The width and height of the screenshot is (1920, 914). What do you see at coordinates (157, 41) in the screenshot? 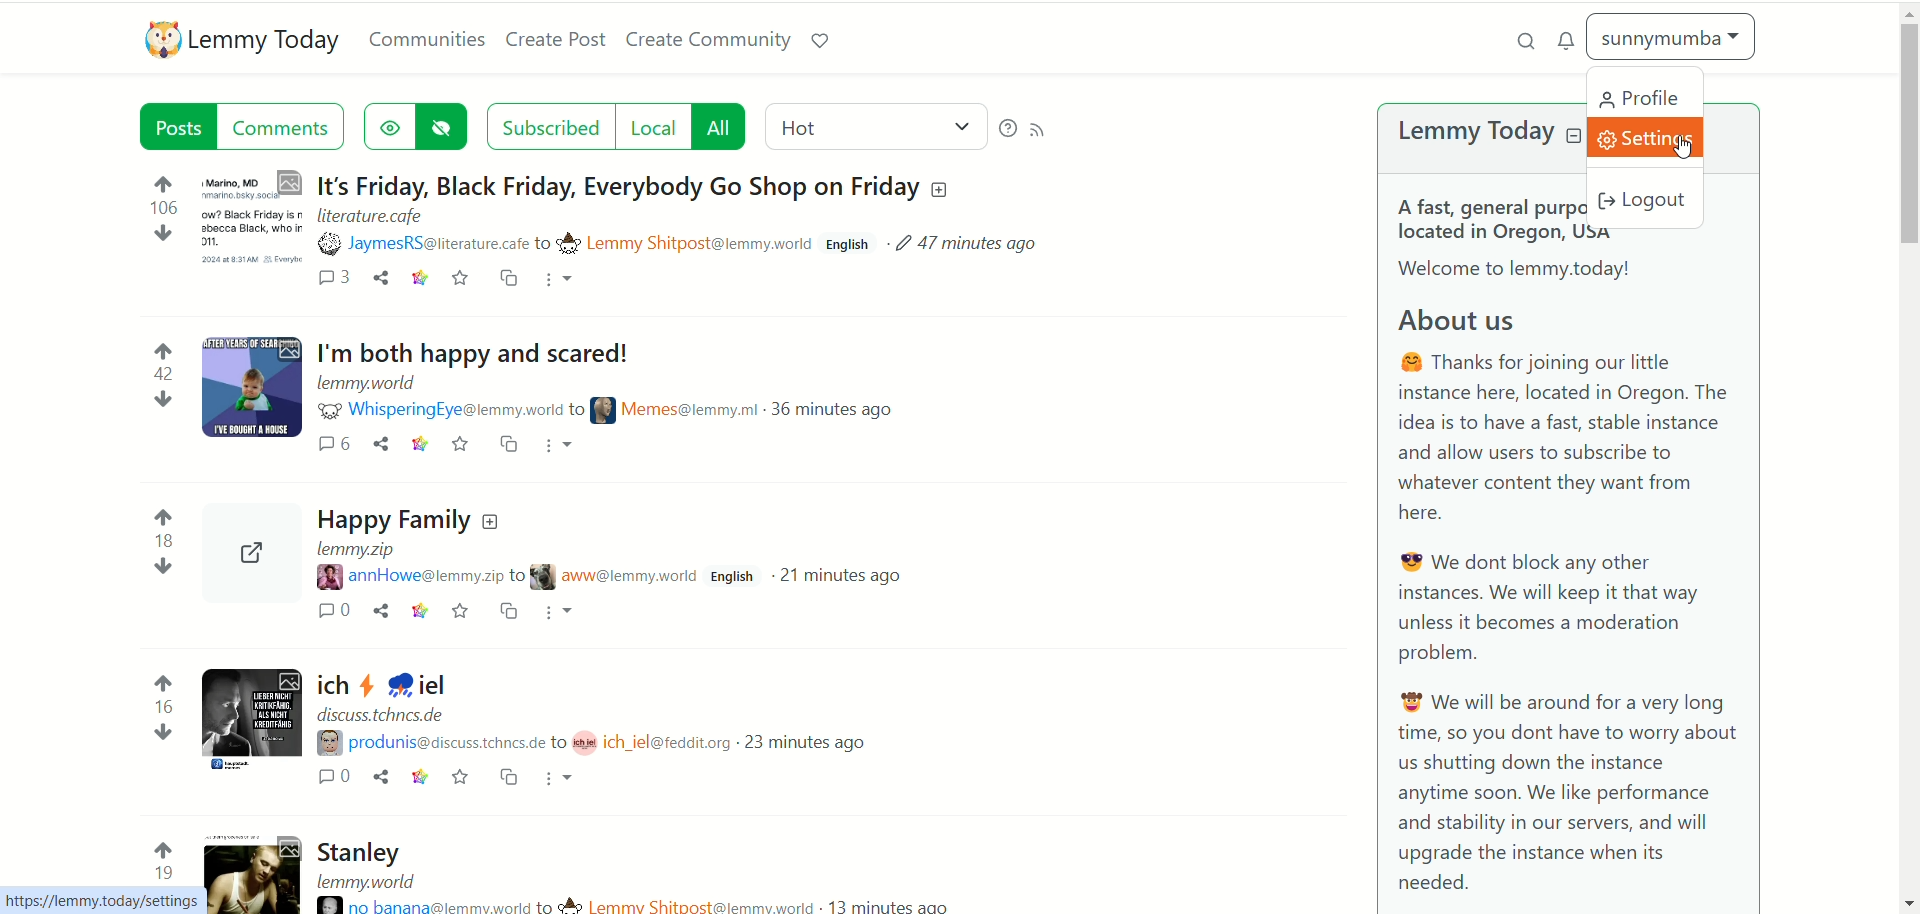
I see `logo` at bounding box center [157, 41].